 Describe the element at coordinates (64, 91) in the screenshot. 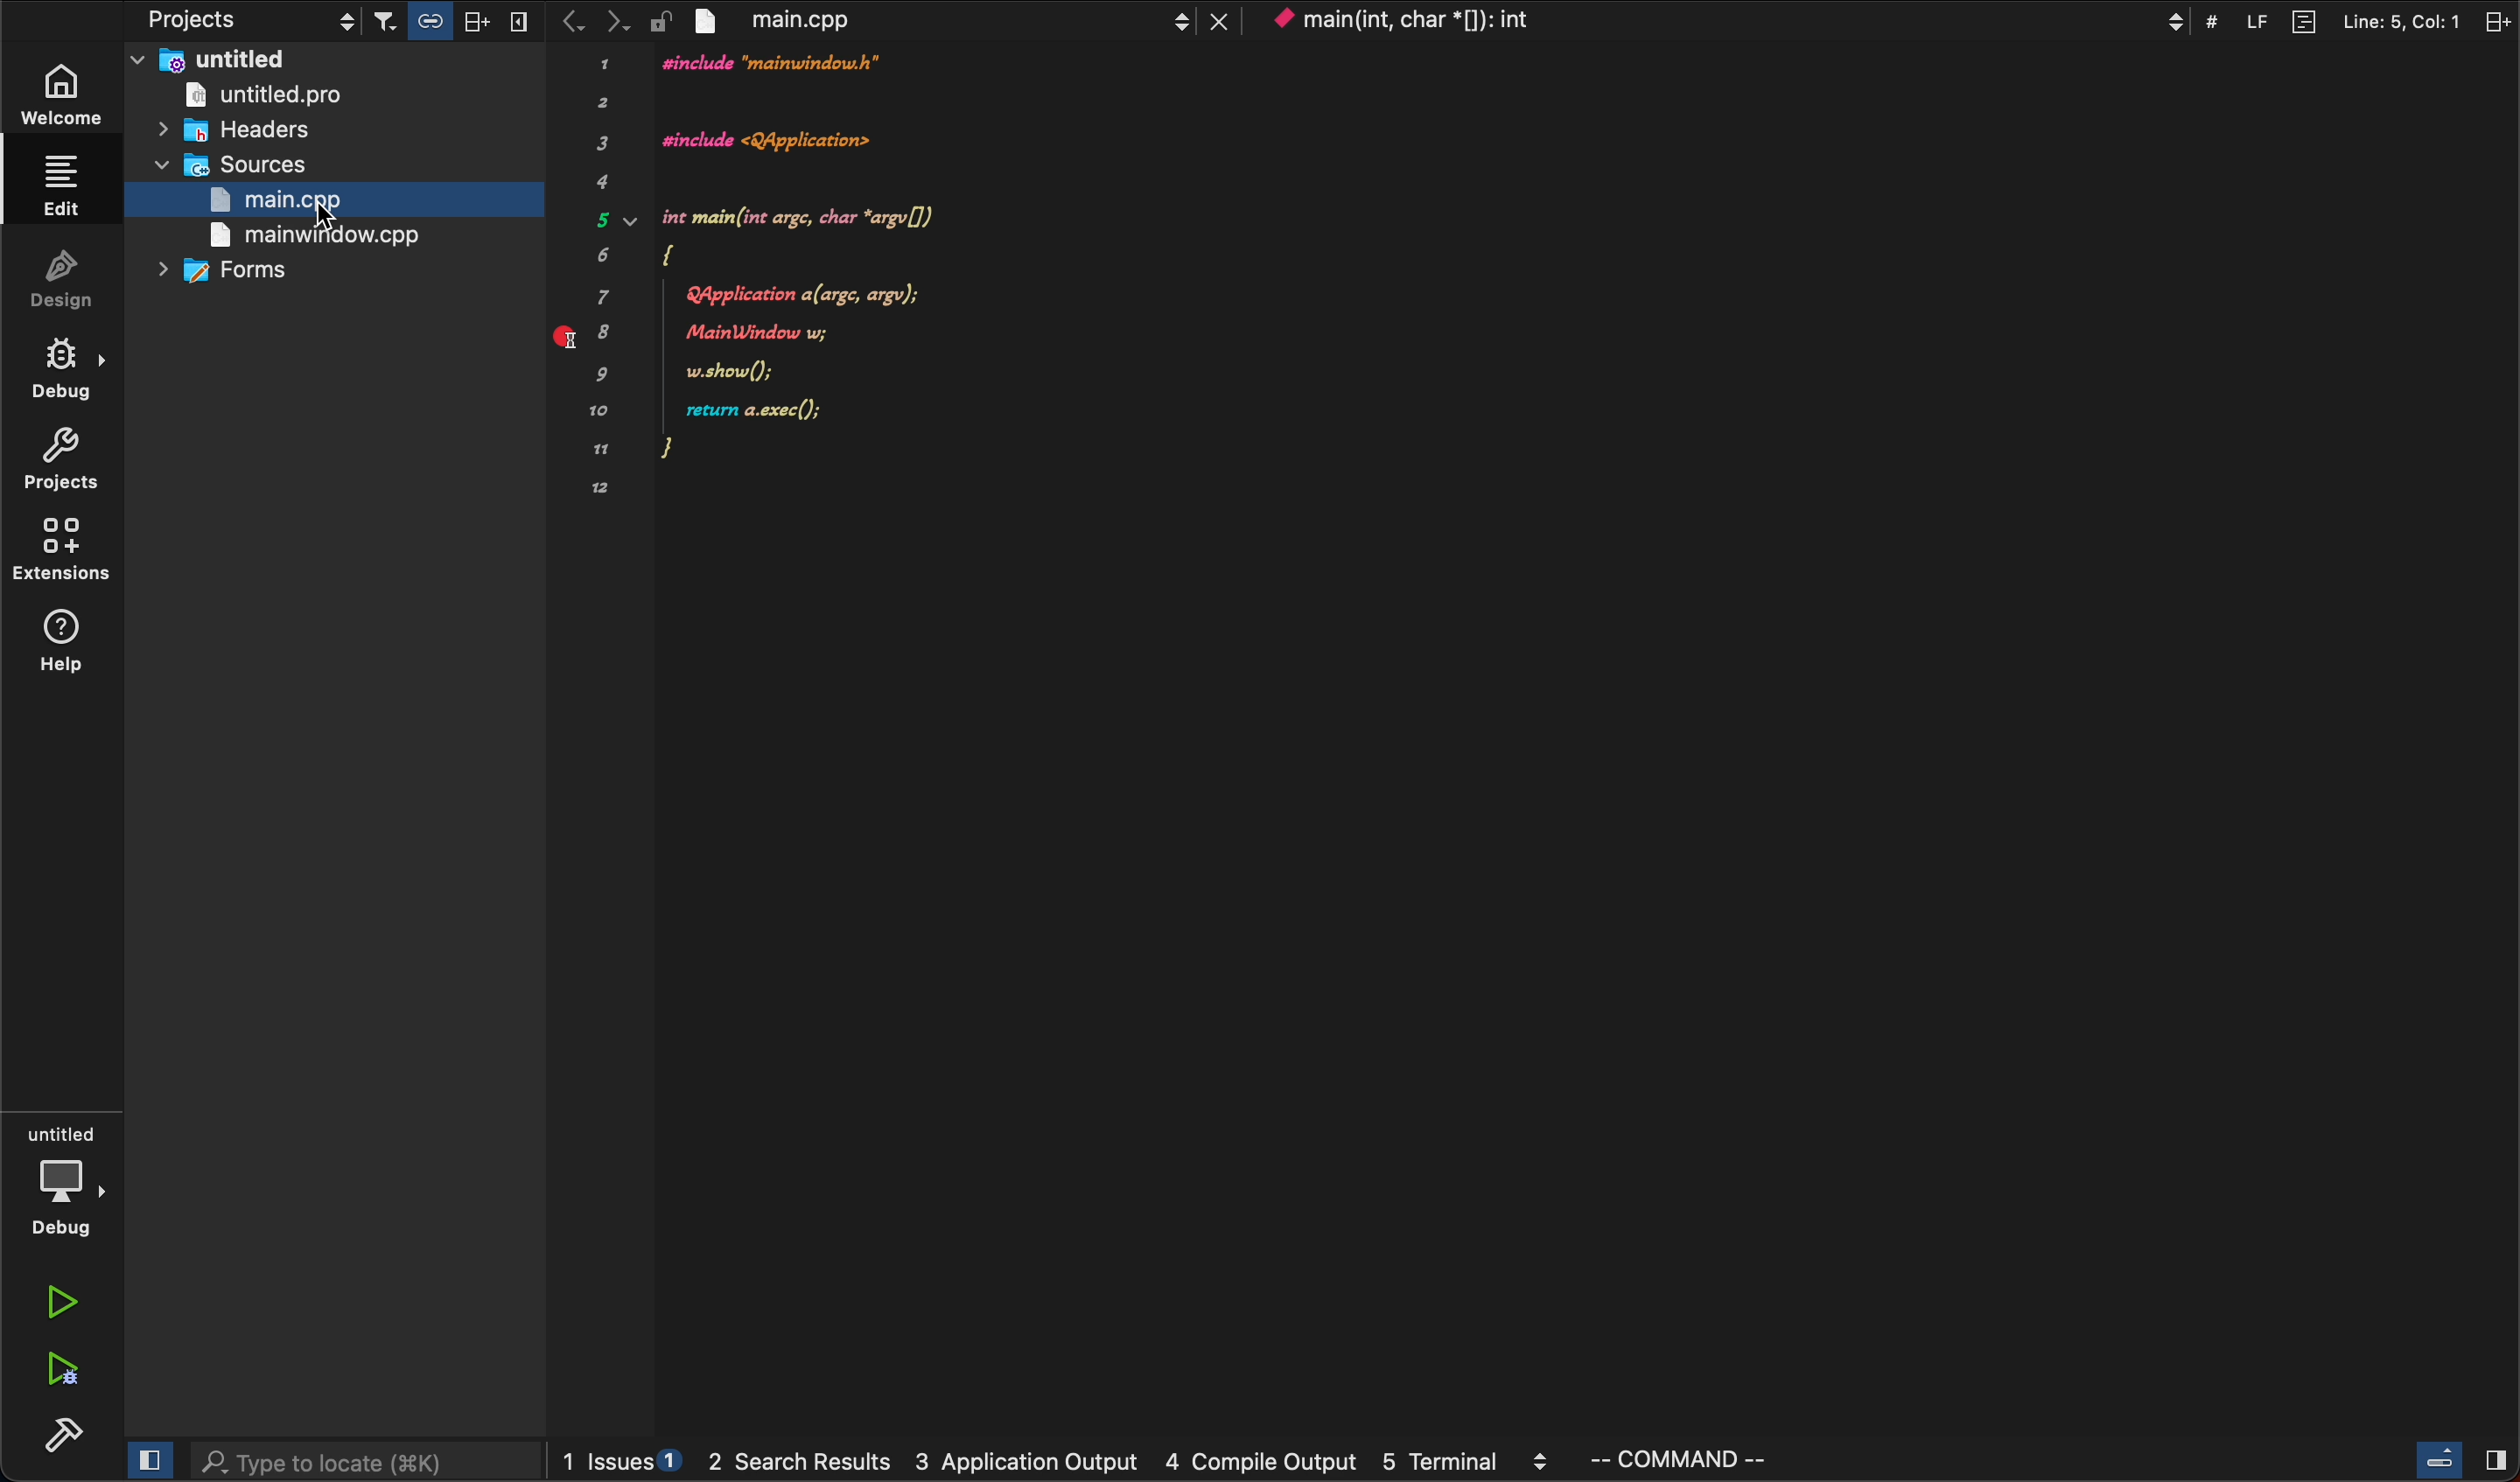

I see `welcome` at that location.